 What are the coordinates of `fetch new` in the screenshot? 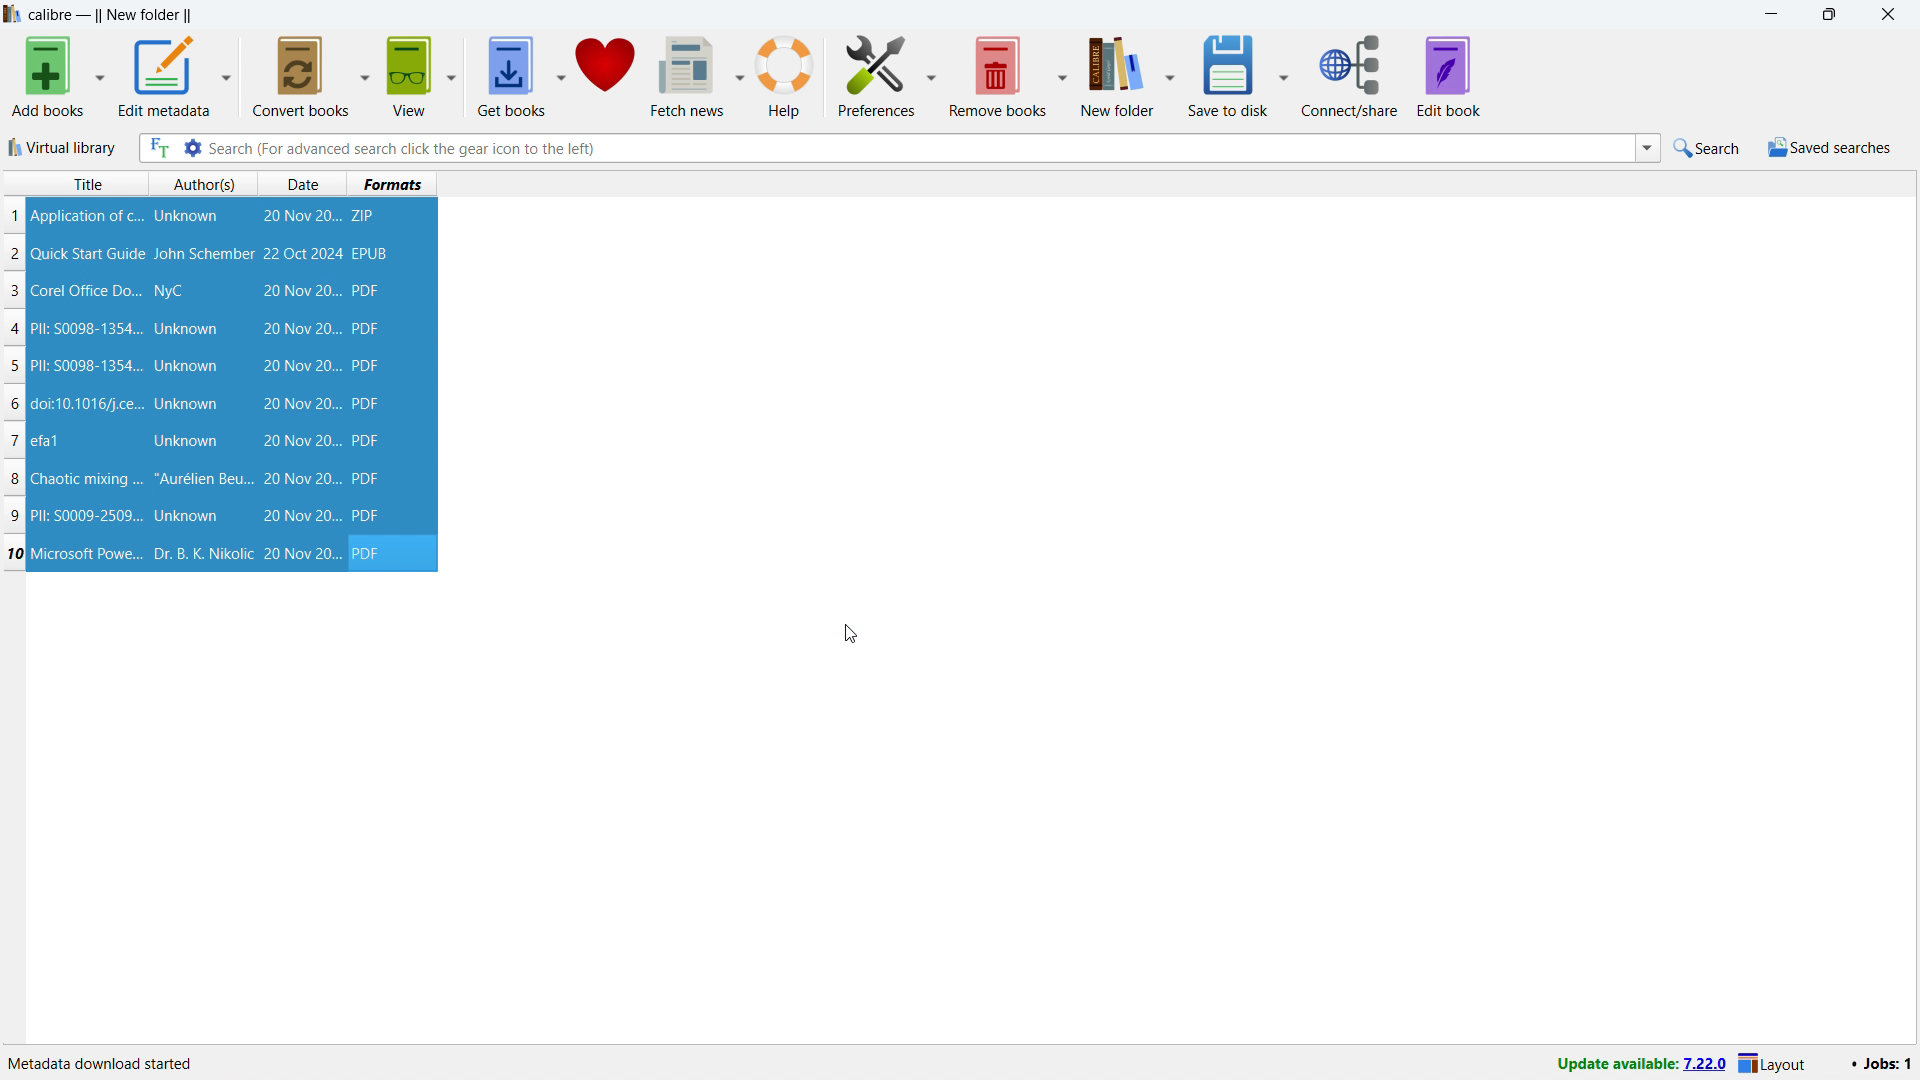 It's located at (687, 76).